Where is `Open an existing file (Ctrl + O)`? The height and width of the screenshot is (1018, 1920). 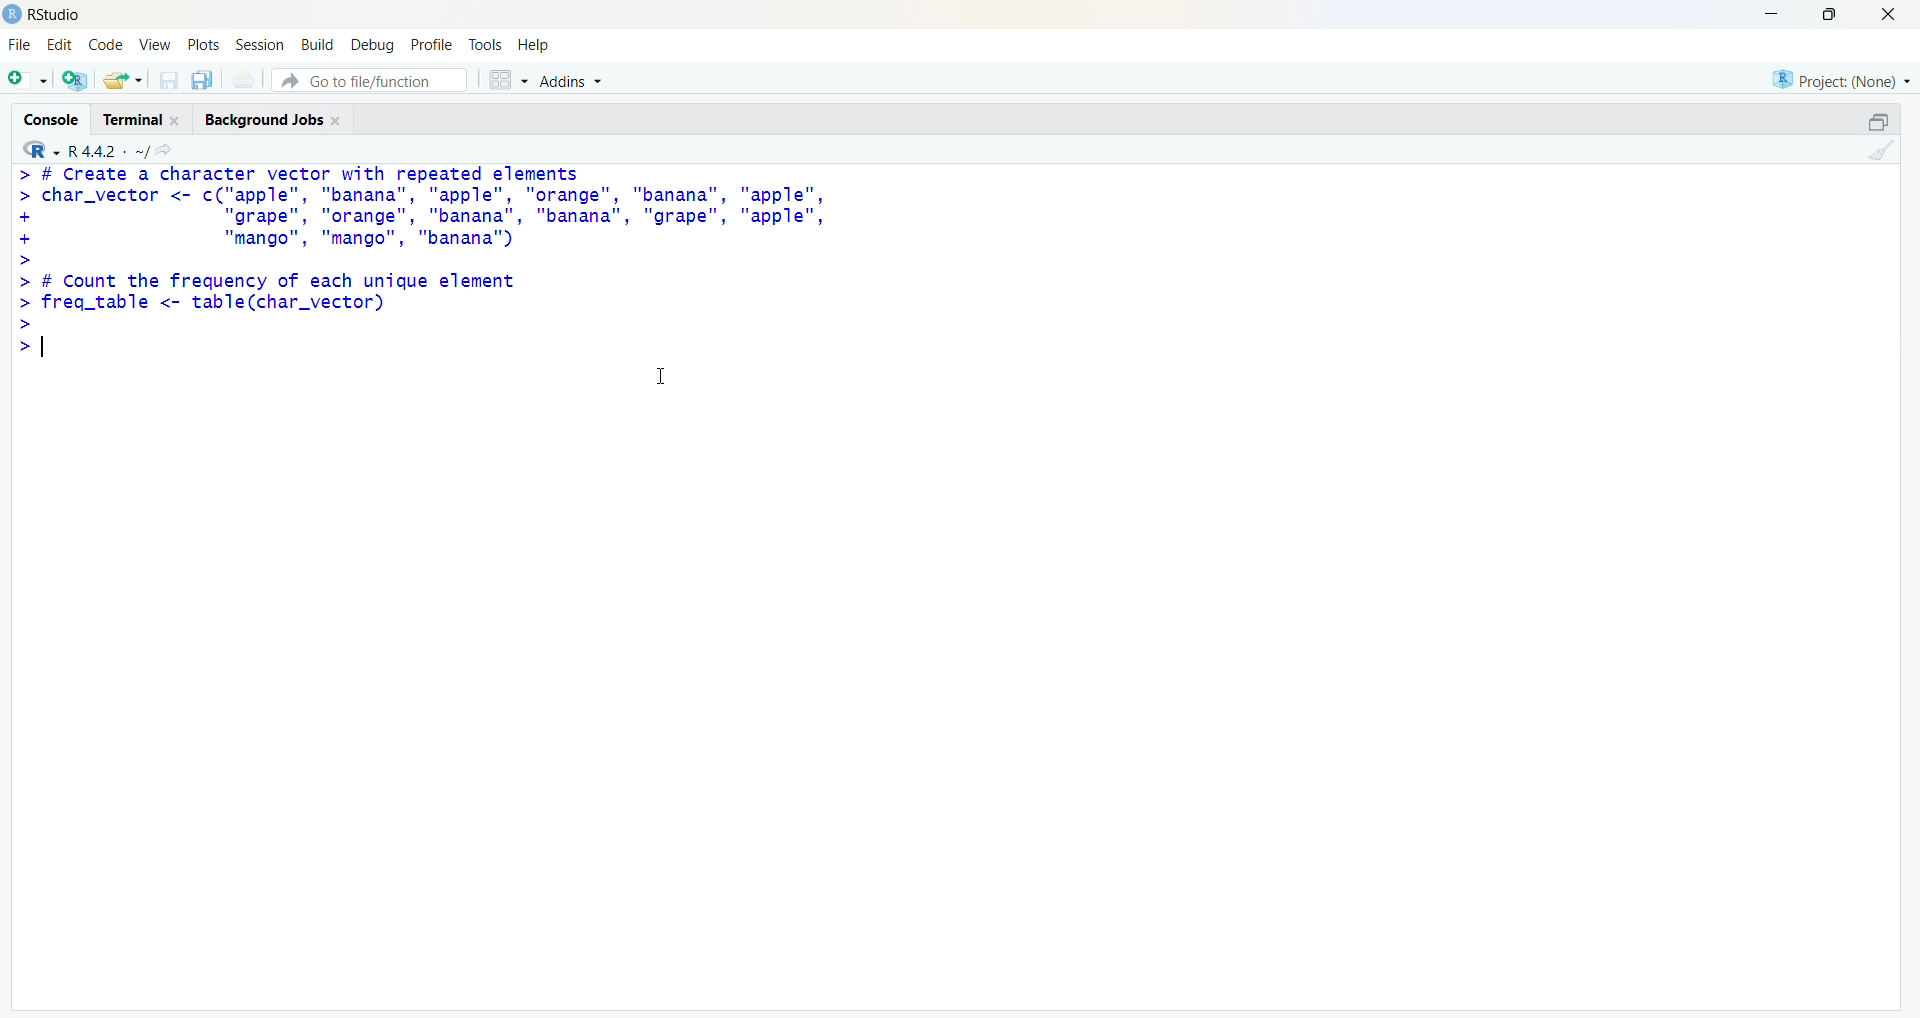 Open an existing file (Ctrl + O) is located at coordinates (123, 81).